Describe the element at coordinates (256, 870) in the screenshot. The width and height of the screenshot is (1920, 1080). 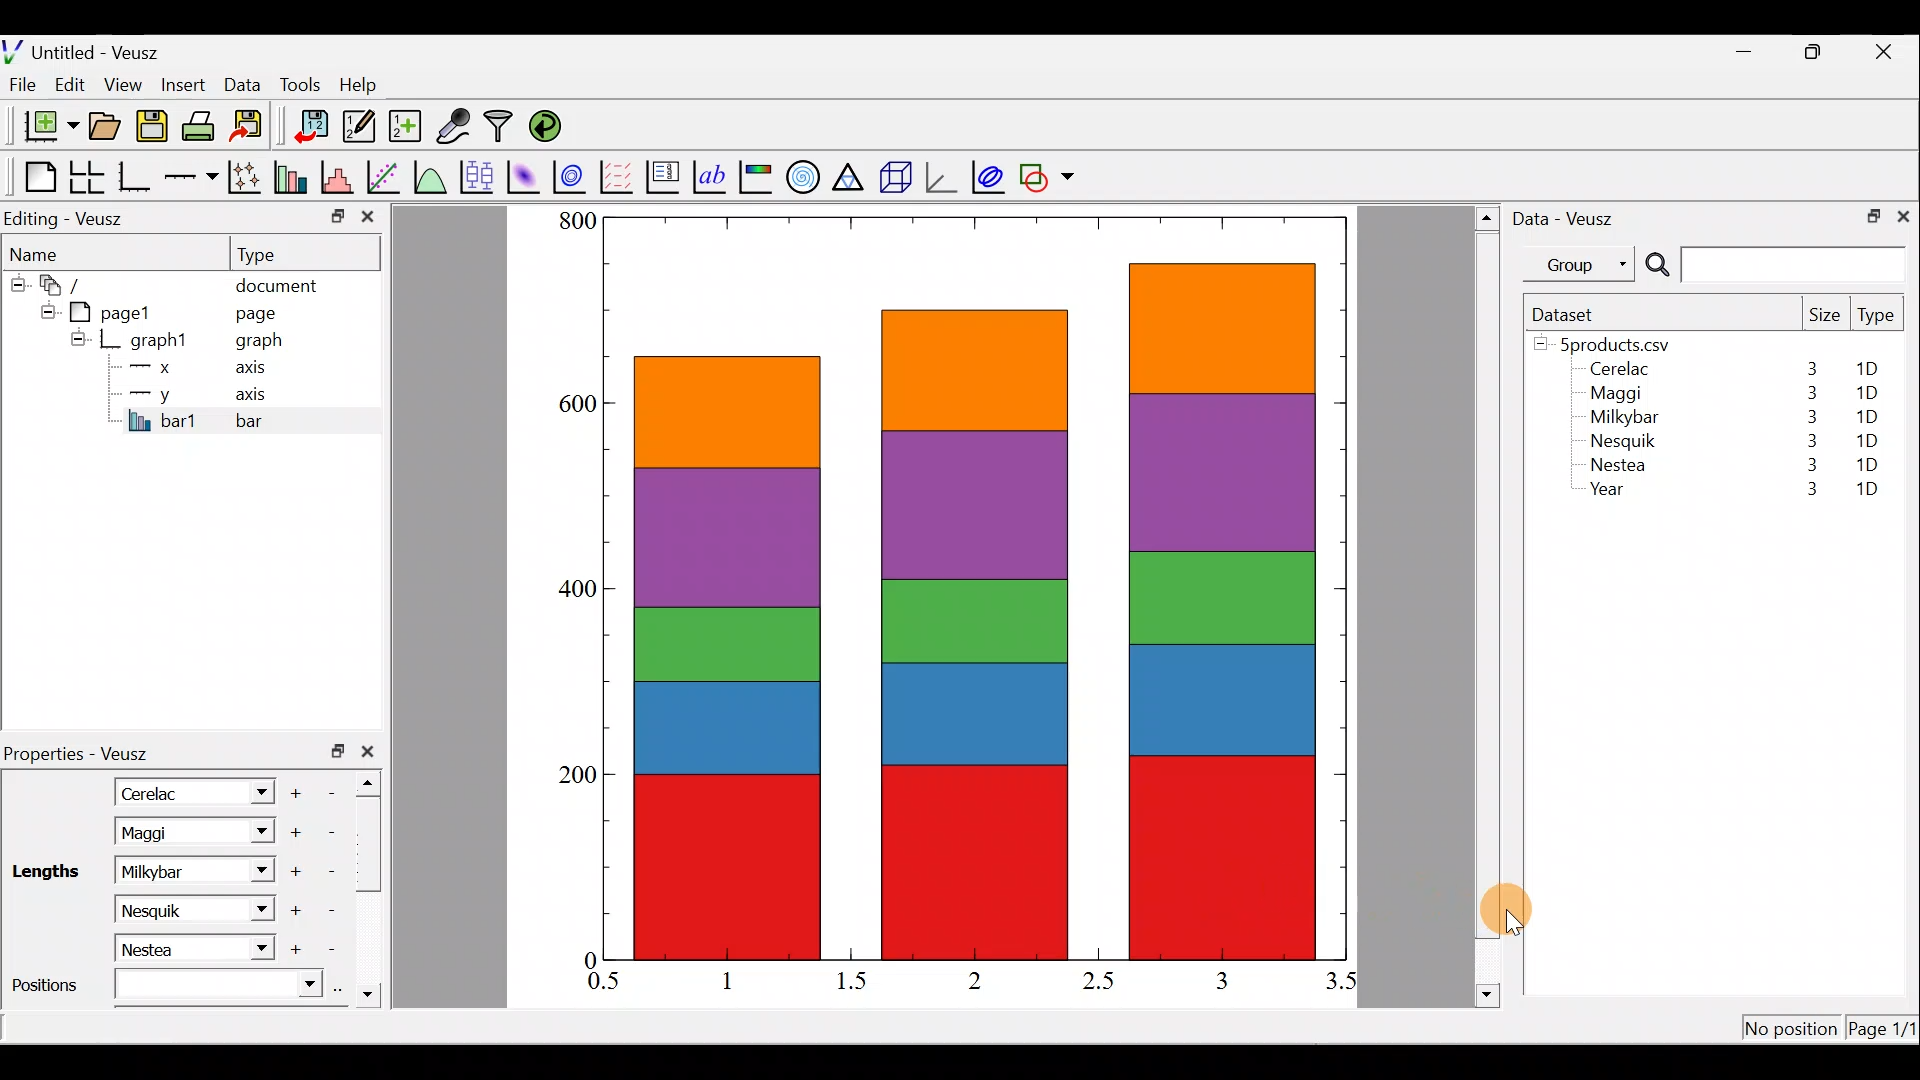
I see `Length dropdown` at that location.